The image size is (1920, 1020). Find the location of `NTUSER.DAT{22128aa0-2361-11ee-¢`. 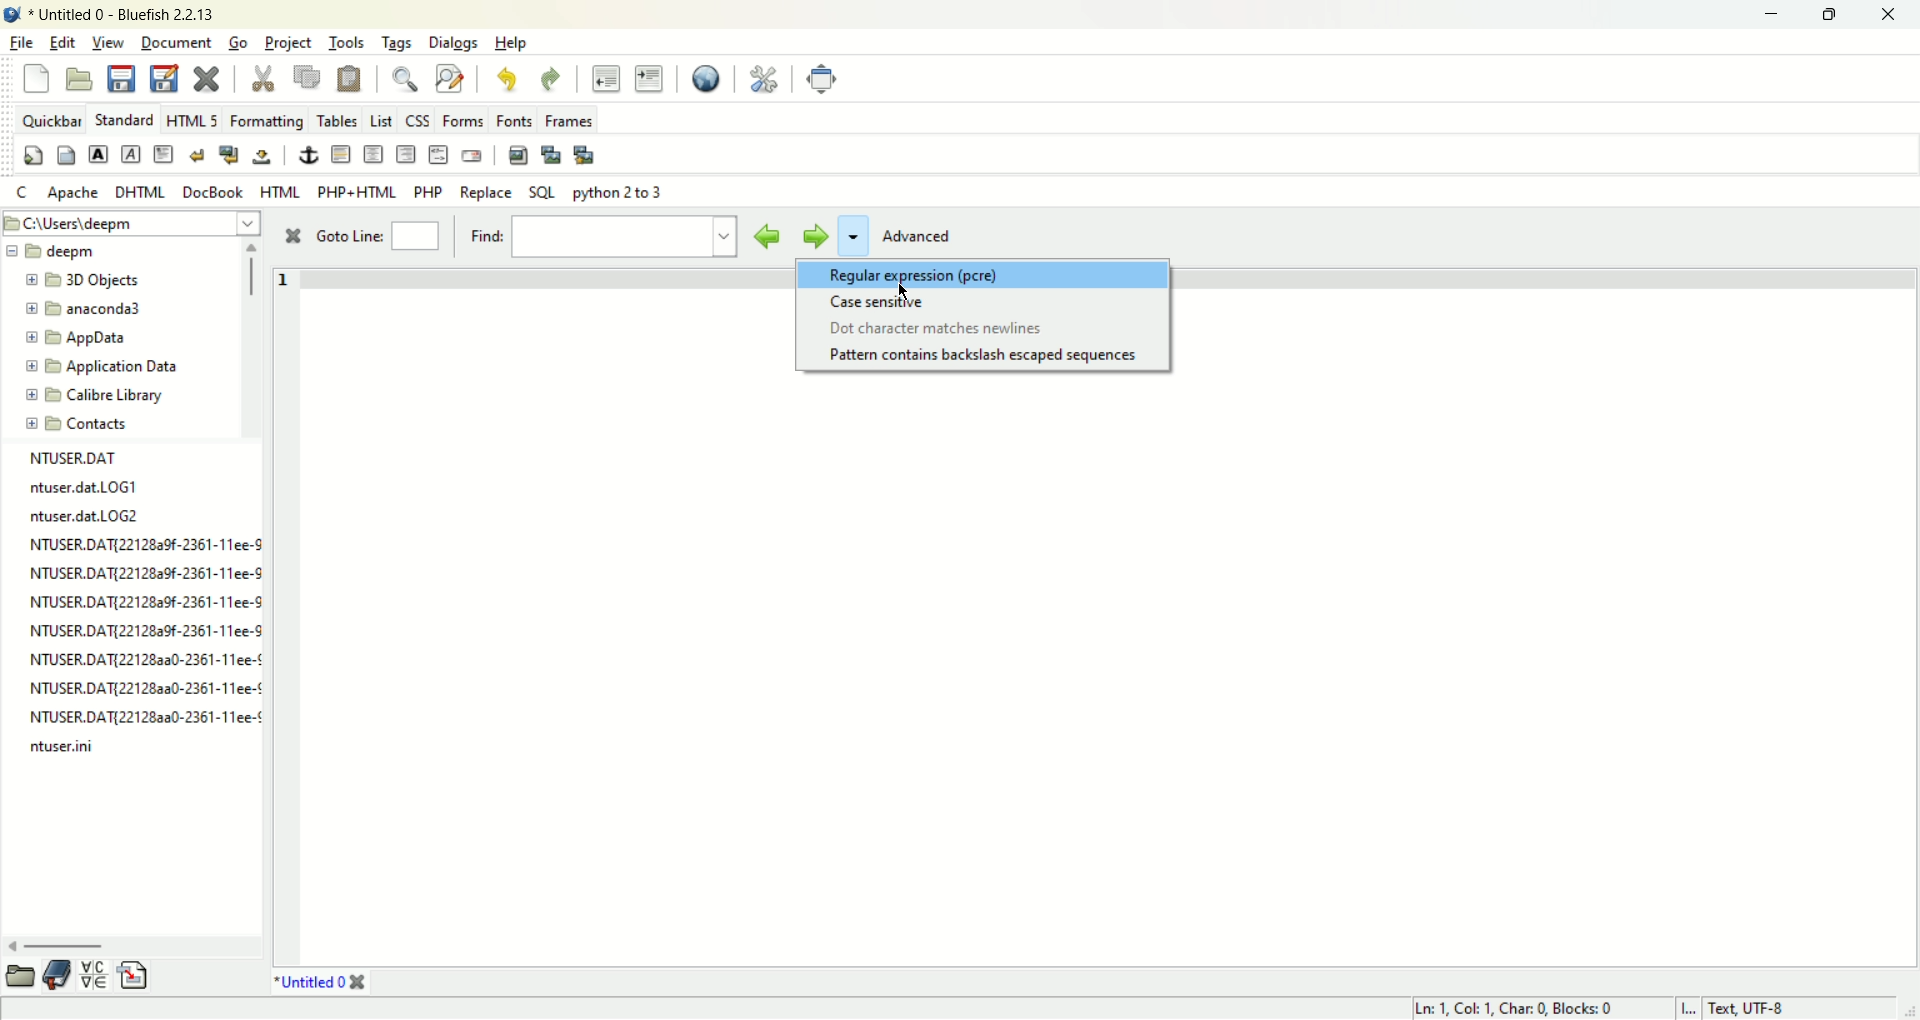

NTUSER.DAT{22128aa0-2361-11ee-¢ is located at coordinates (143, 687).